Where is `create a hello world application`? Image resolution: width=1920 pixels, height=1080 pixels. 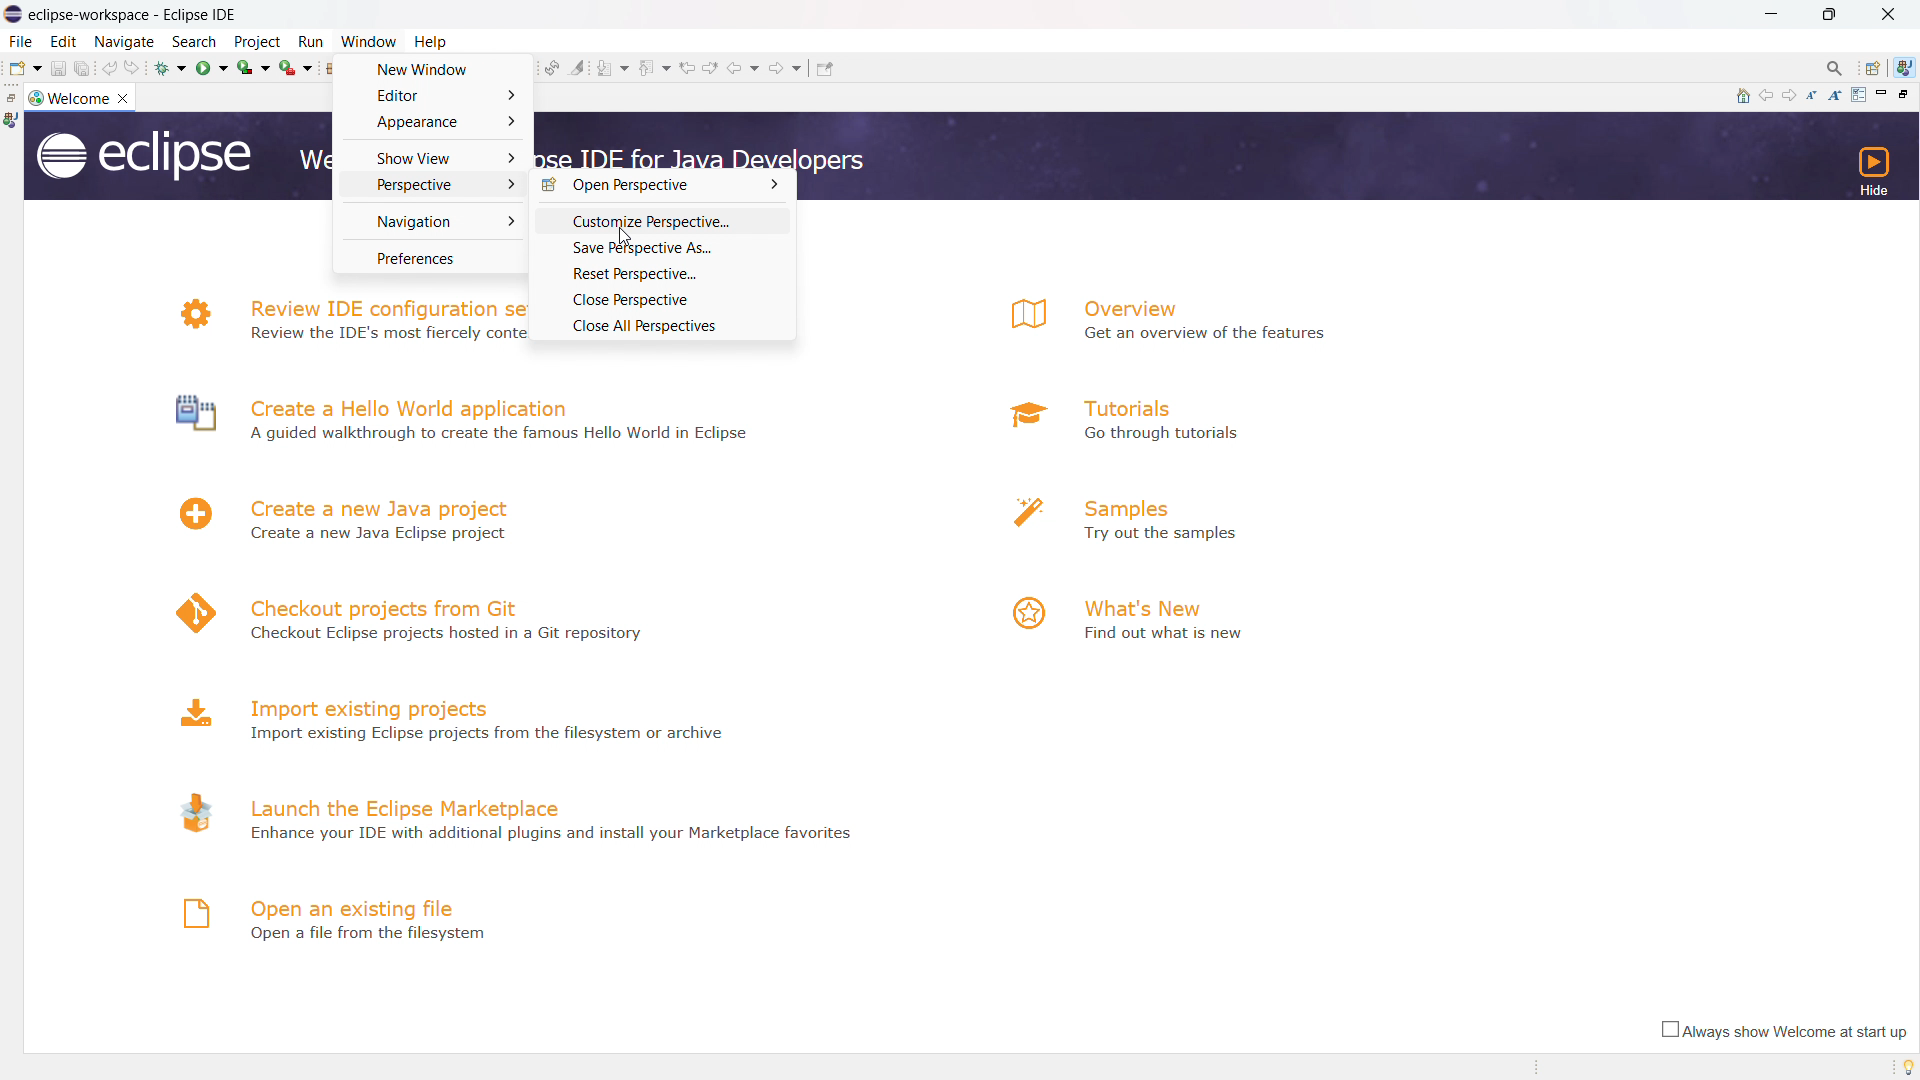
create a hello world application is located at coordinates (414, 407).